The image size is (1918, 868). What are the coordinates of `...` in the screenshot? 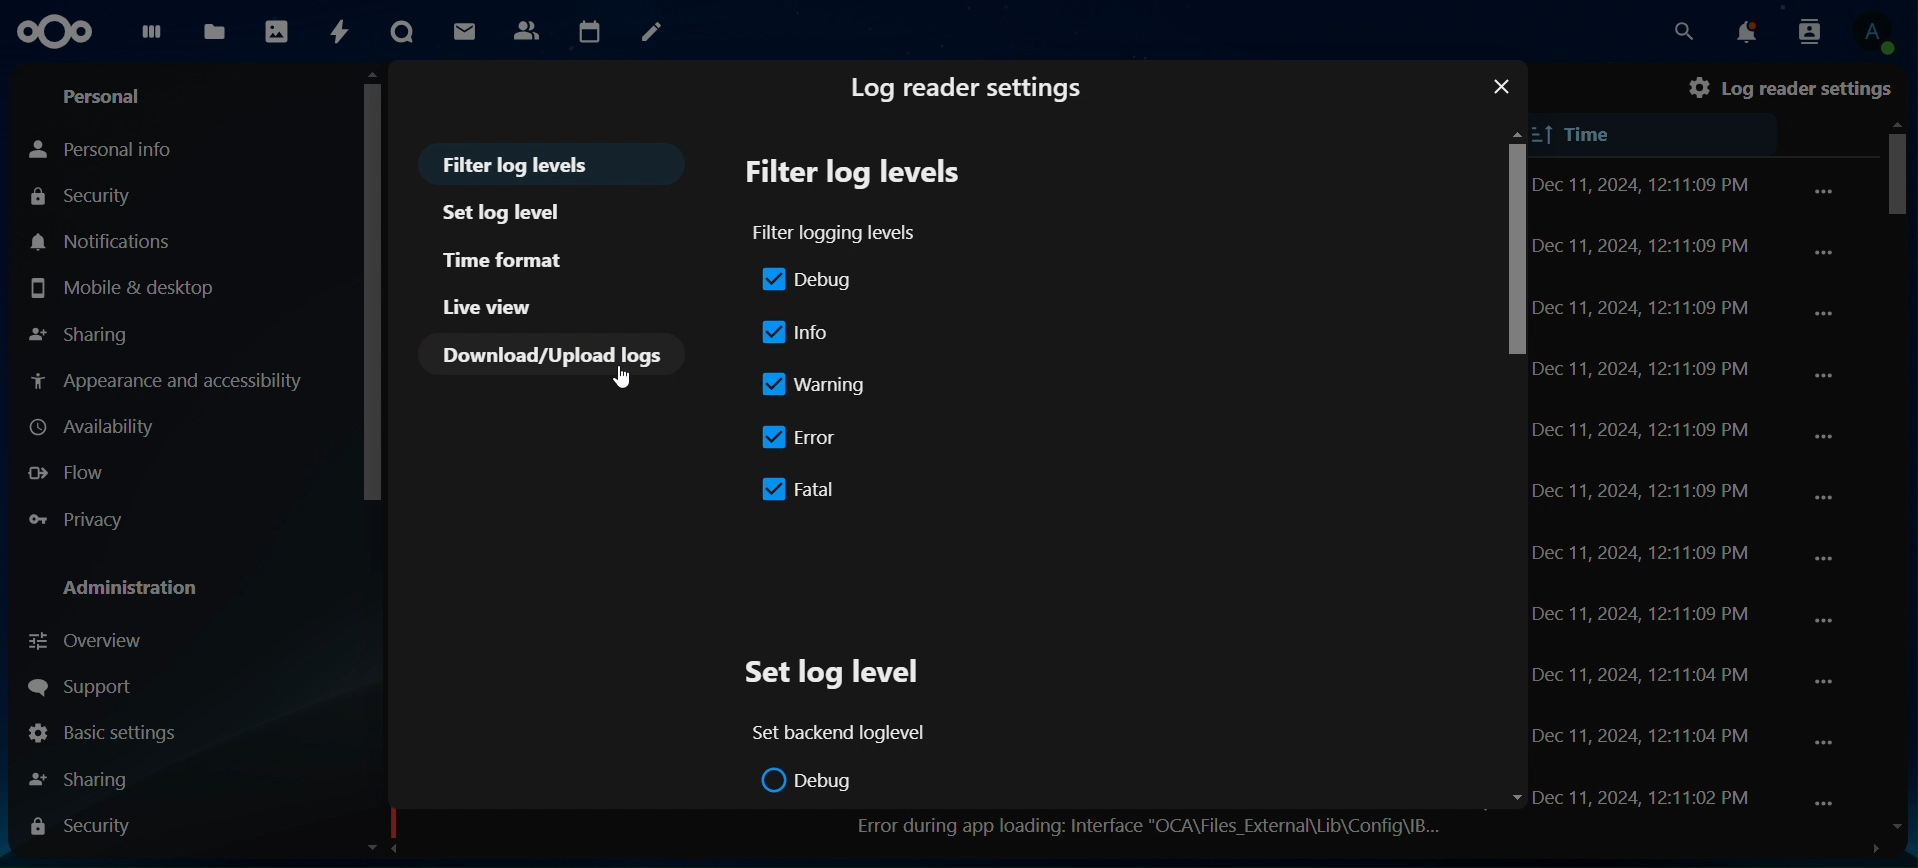 It's located at (1828, 806).